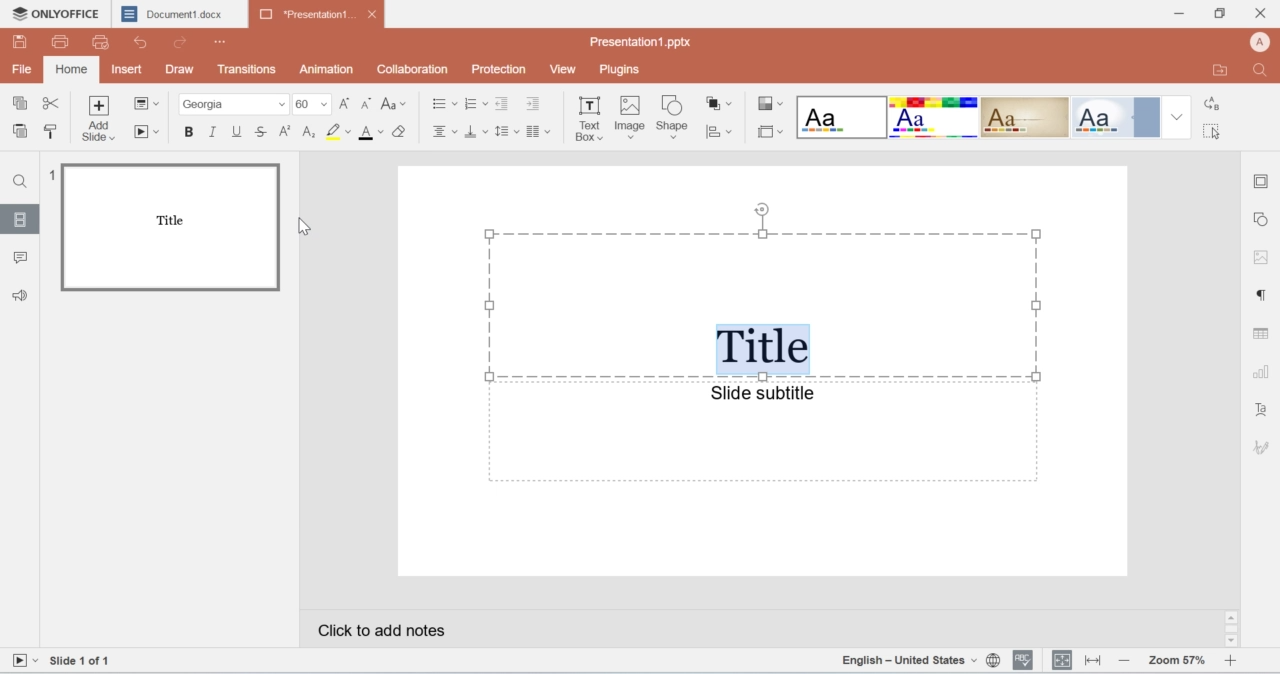 Image resolution: width=1280 pixels, height=674 pixels. What do you see at coordinates (589, 122) in the screenshot?
I see `text box` at bounding box center [589, 122].